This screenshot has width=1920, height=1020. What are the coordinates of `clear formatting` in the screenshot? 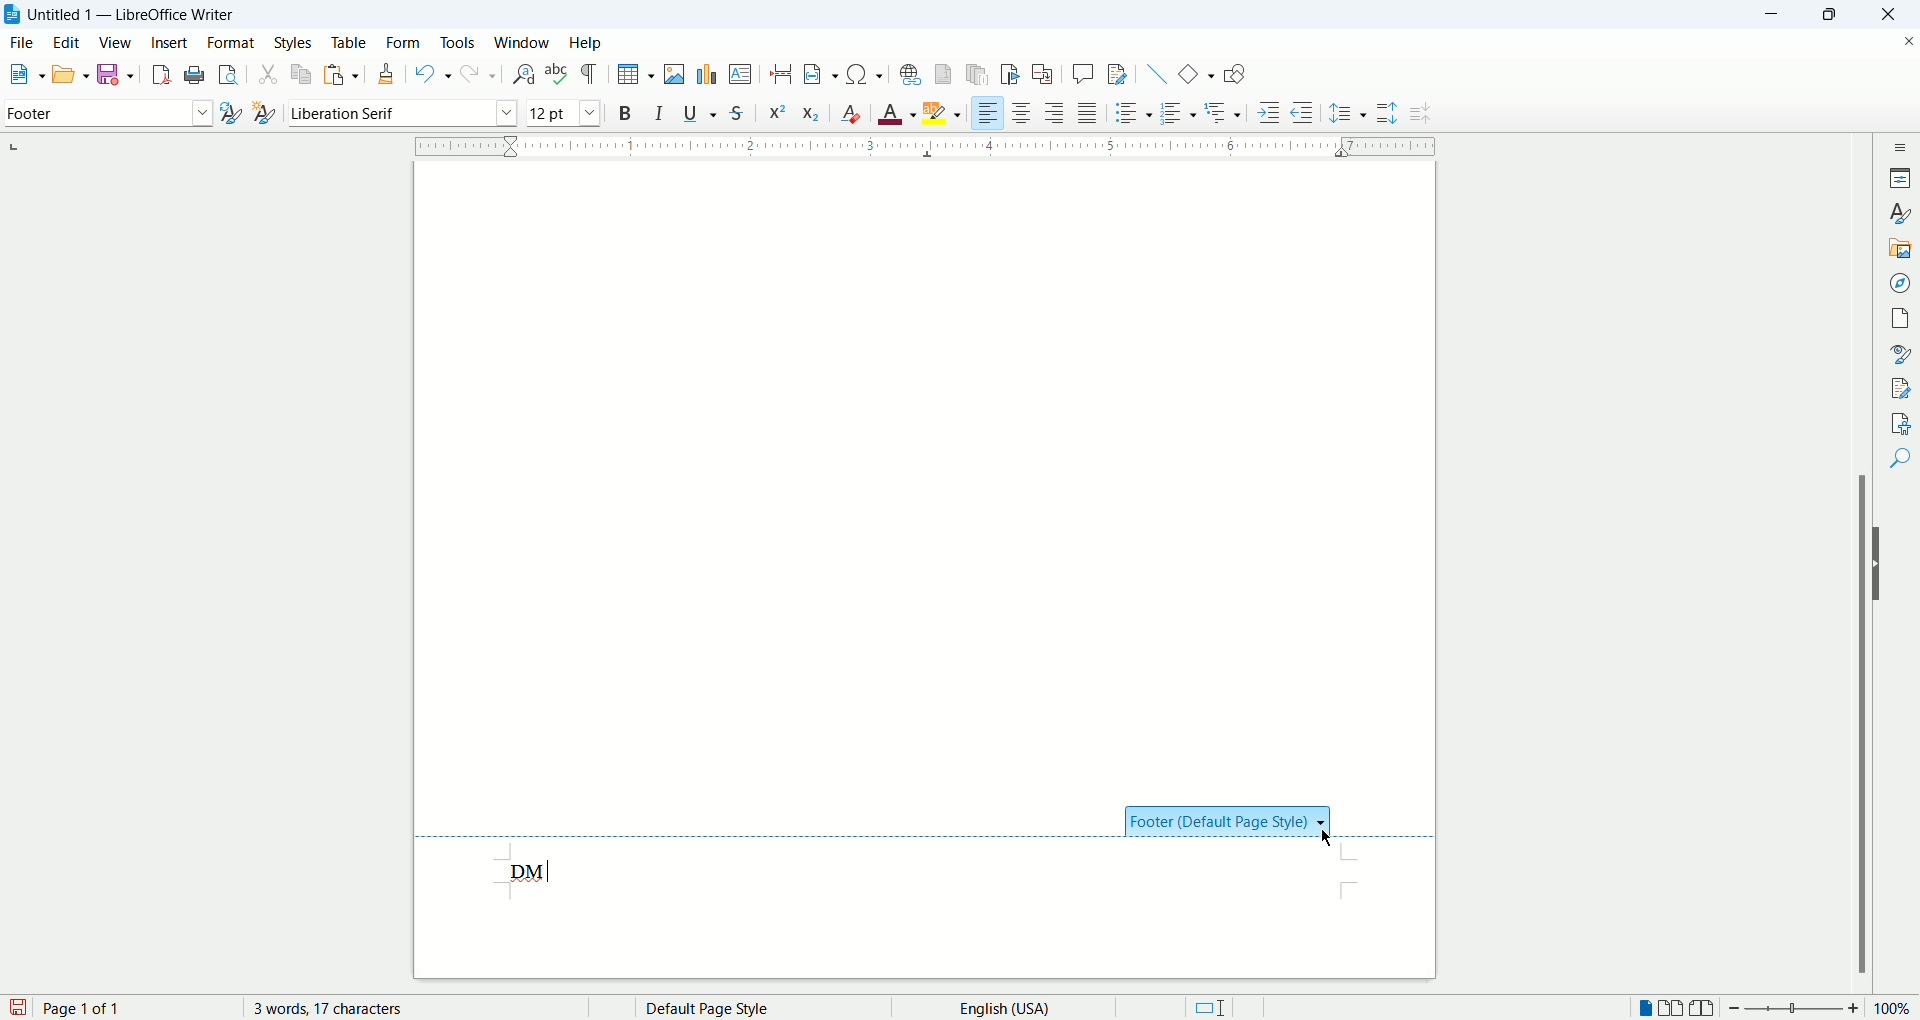 It's located at (852, 113).